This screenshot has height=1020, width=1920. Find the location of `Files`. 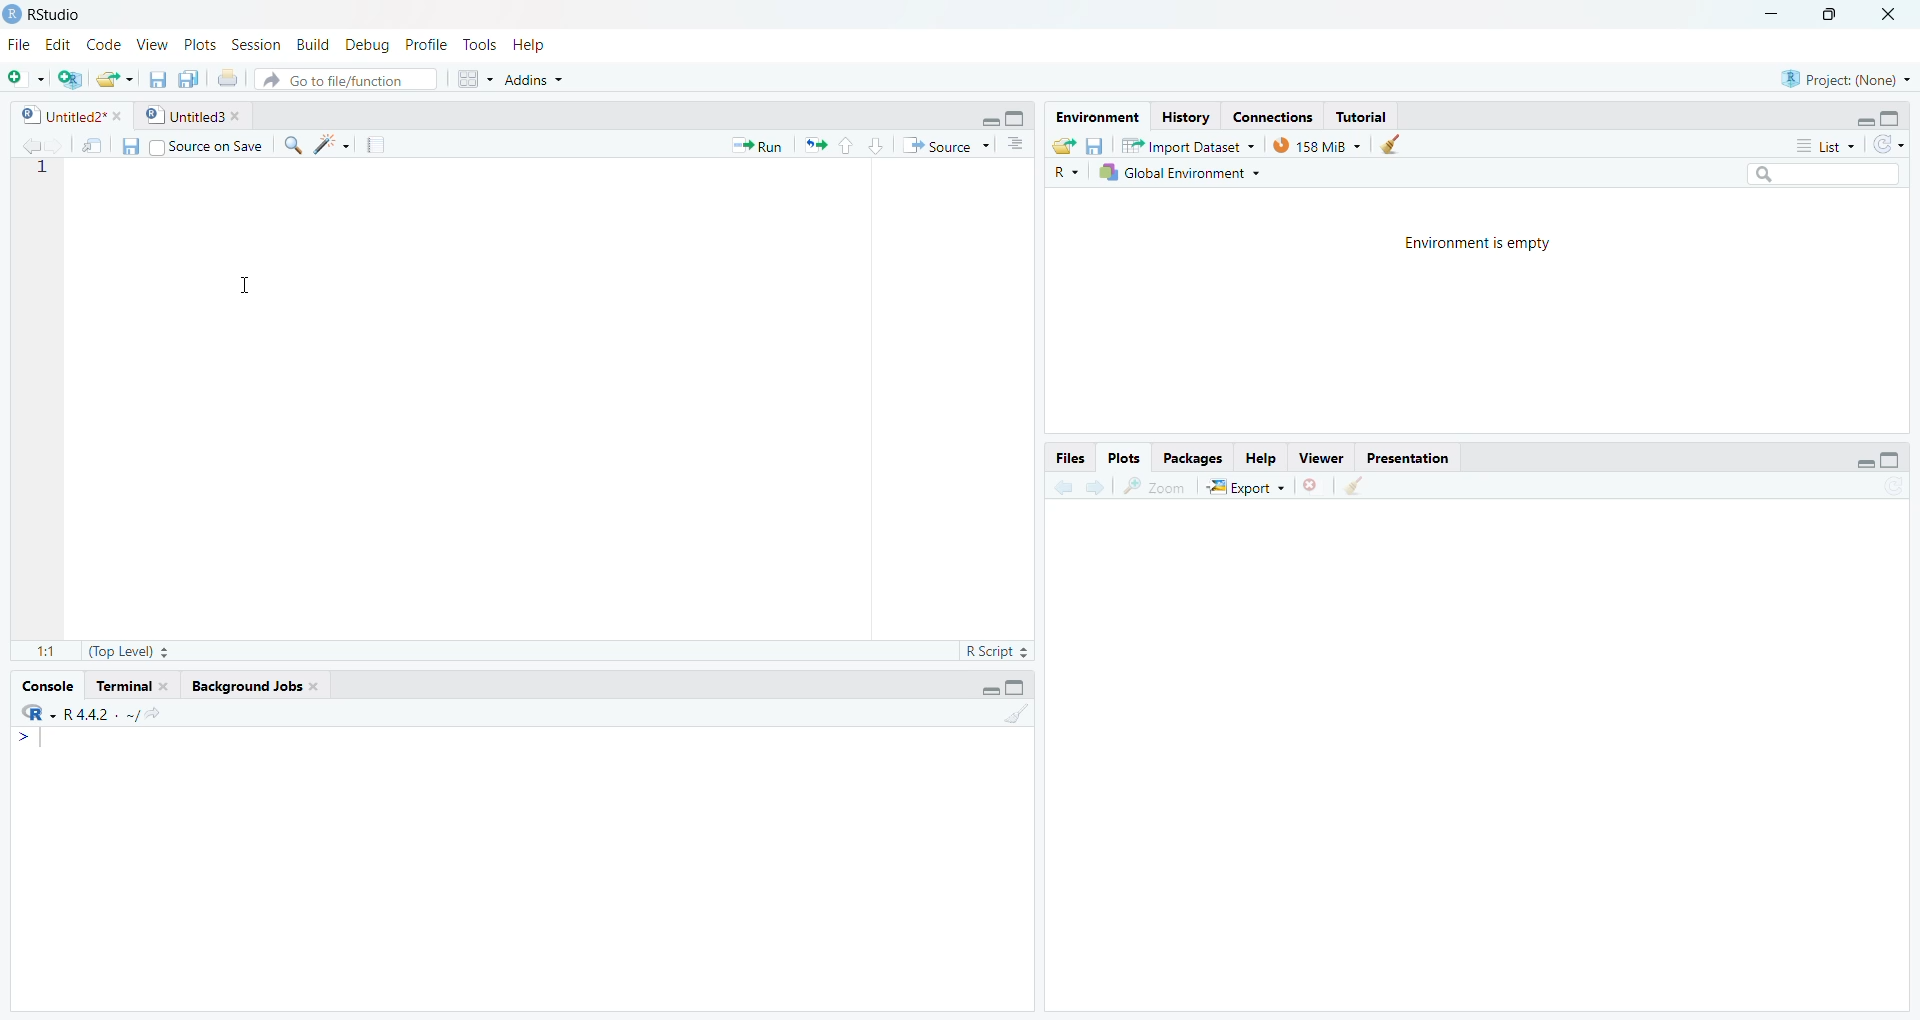

Files is located at coordinates (1069, 457).